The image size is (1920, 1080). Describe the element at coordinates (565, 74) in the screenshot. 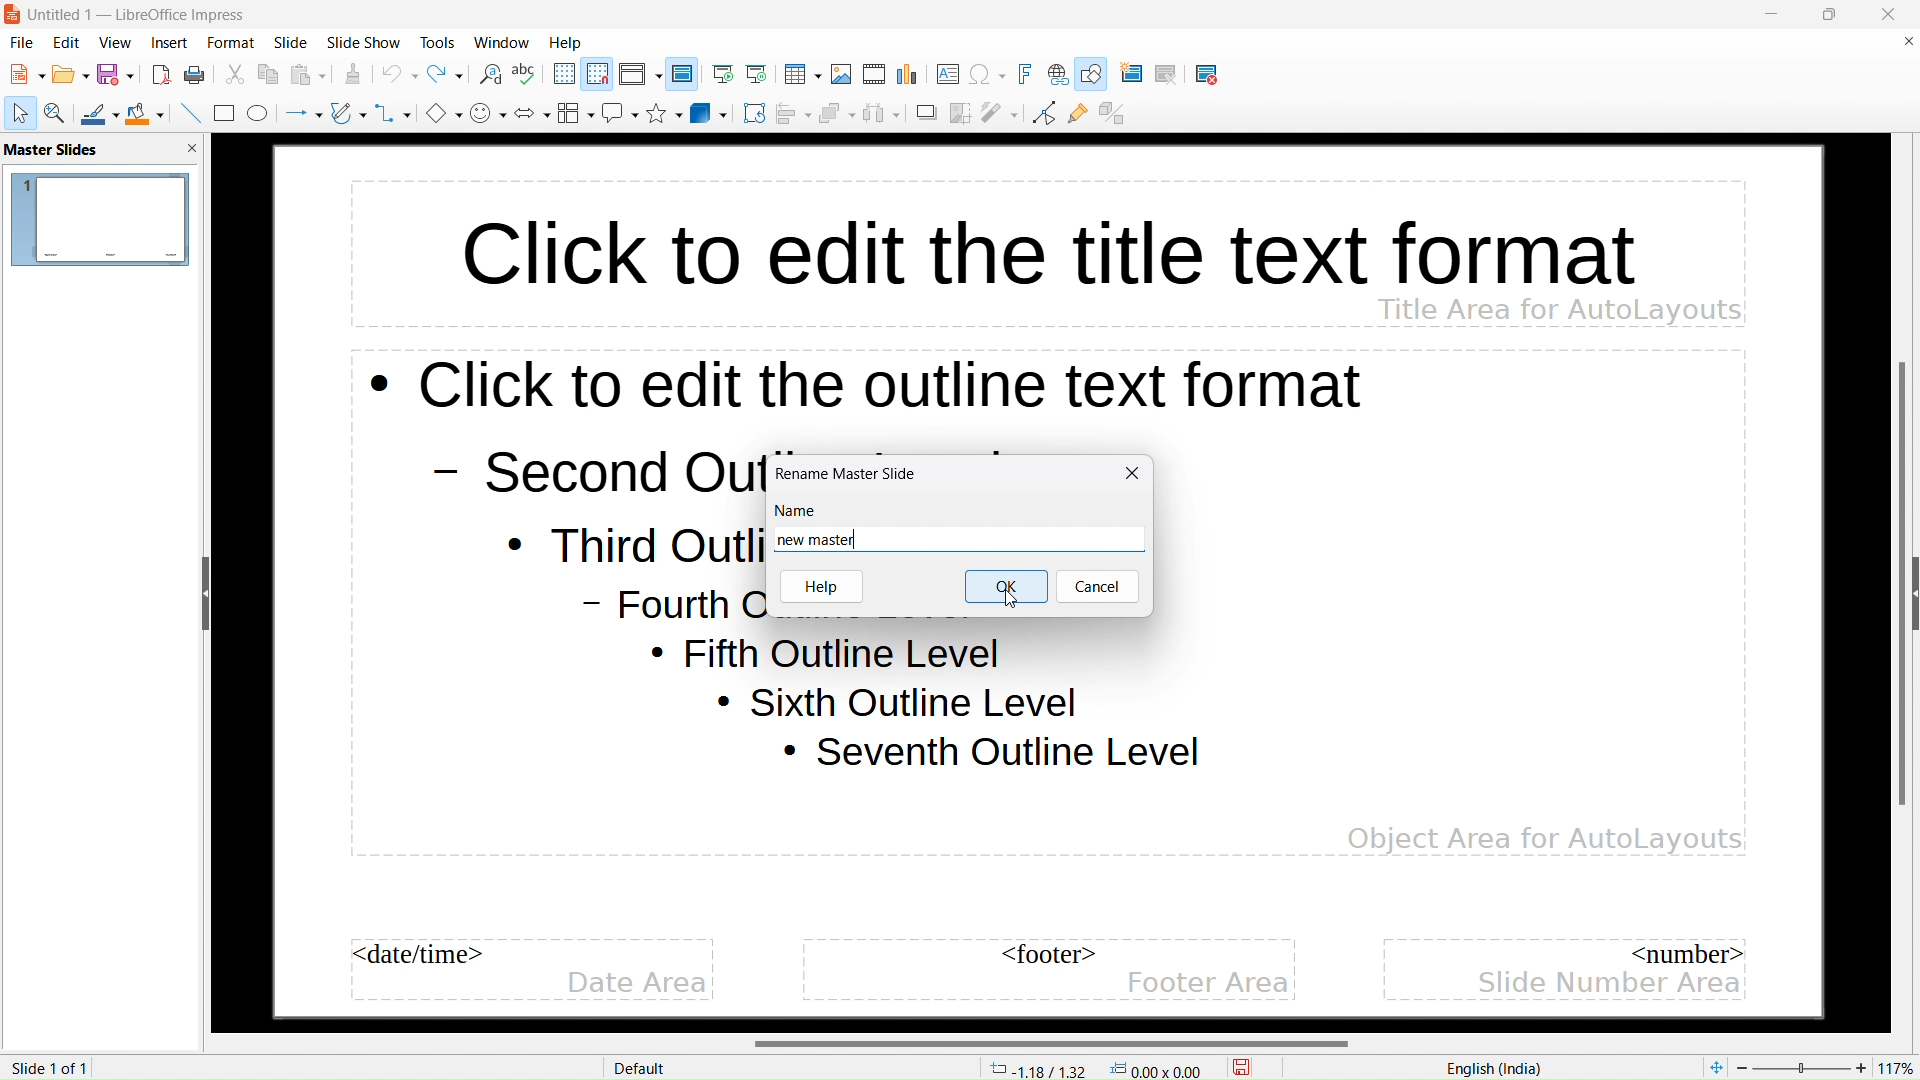

I see `display grid` at that location.